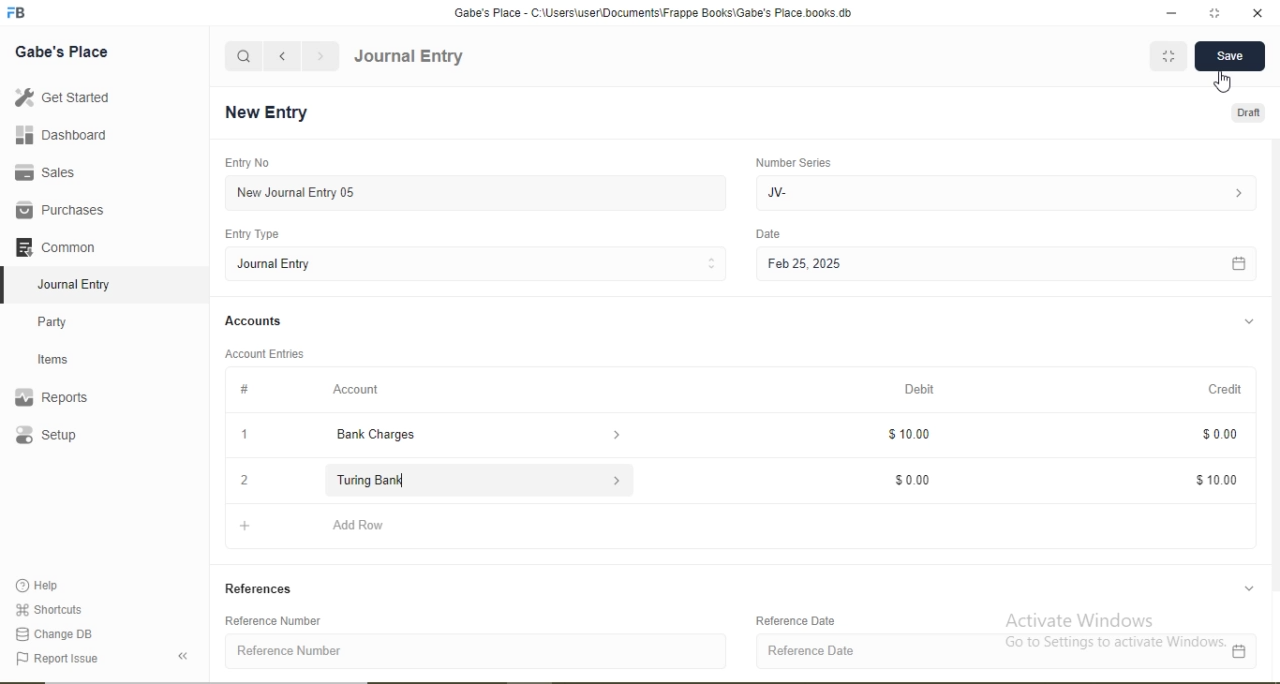 Image resolution: width=1280 pixels, height=684 pixels. Describe the element at coordinates (254, 321) in the screenshot. I see `Accounts.` at that location.